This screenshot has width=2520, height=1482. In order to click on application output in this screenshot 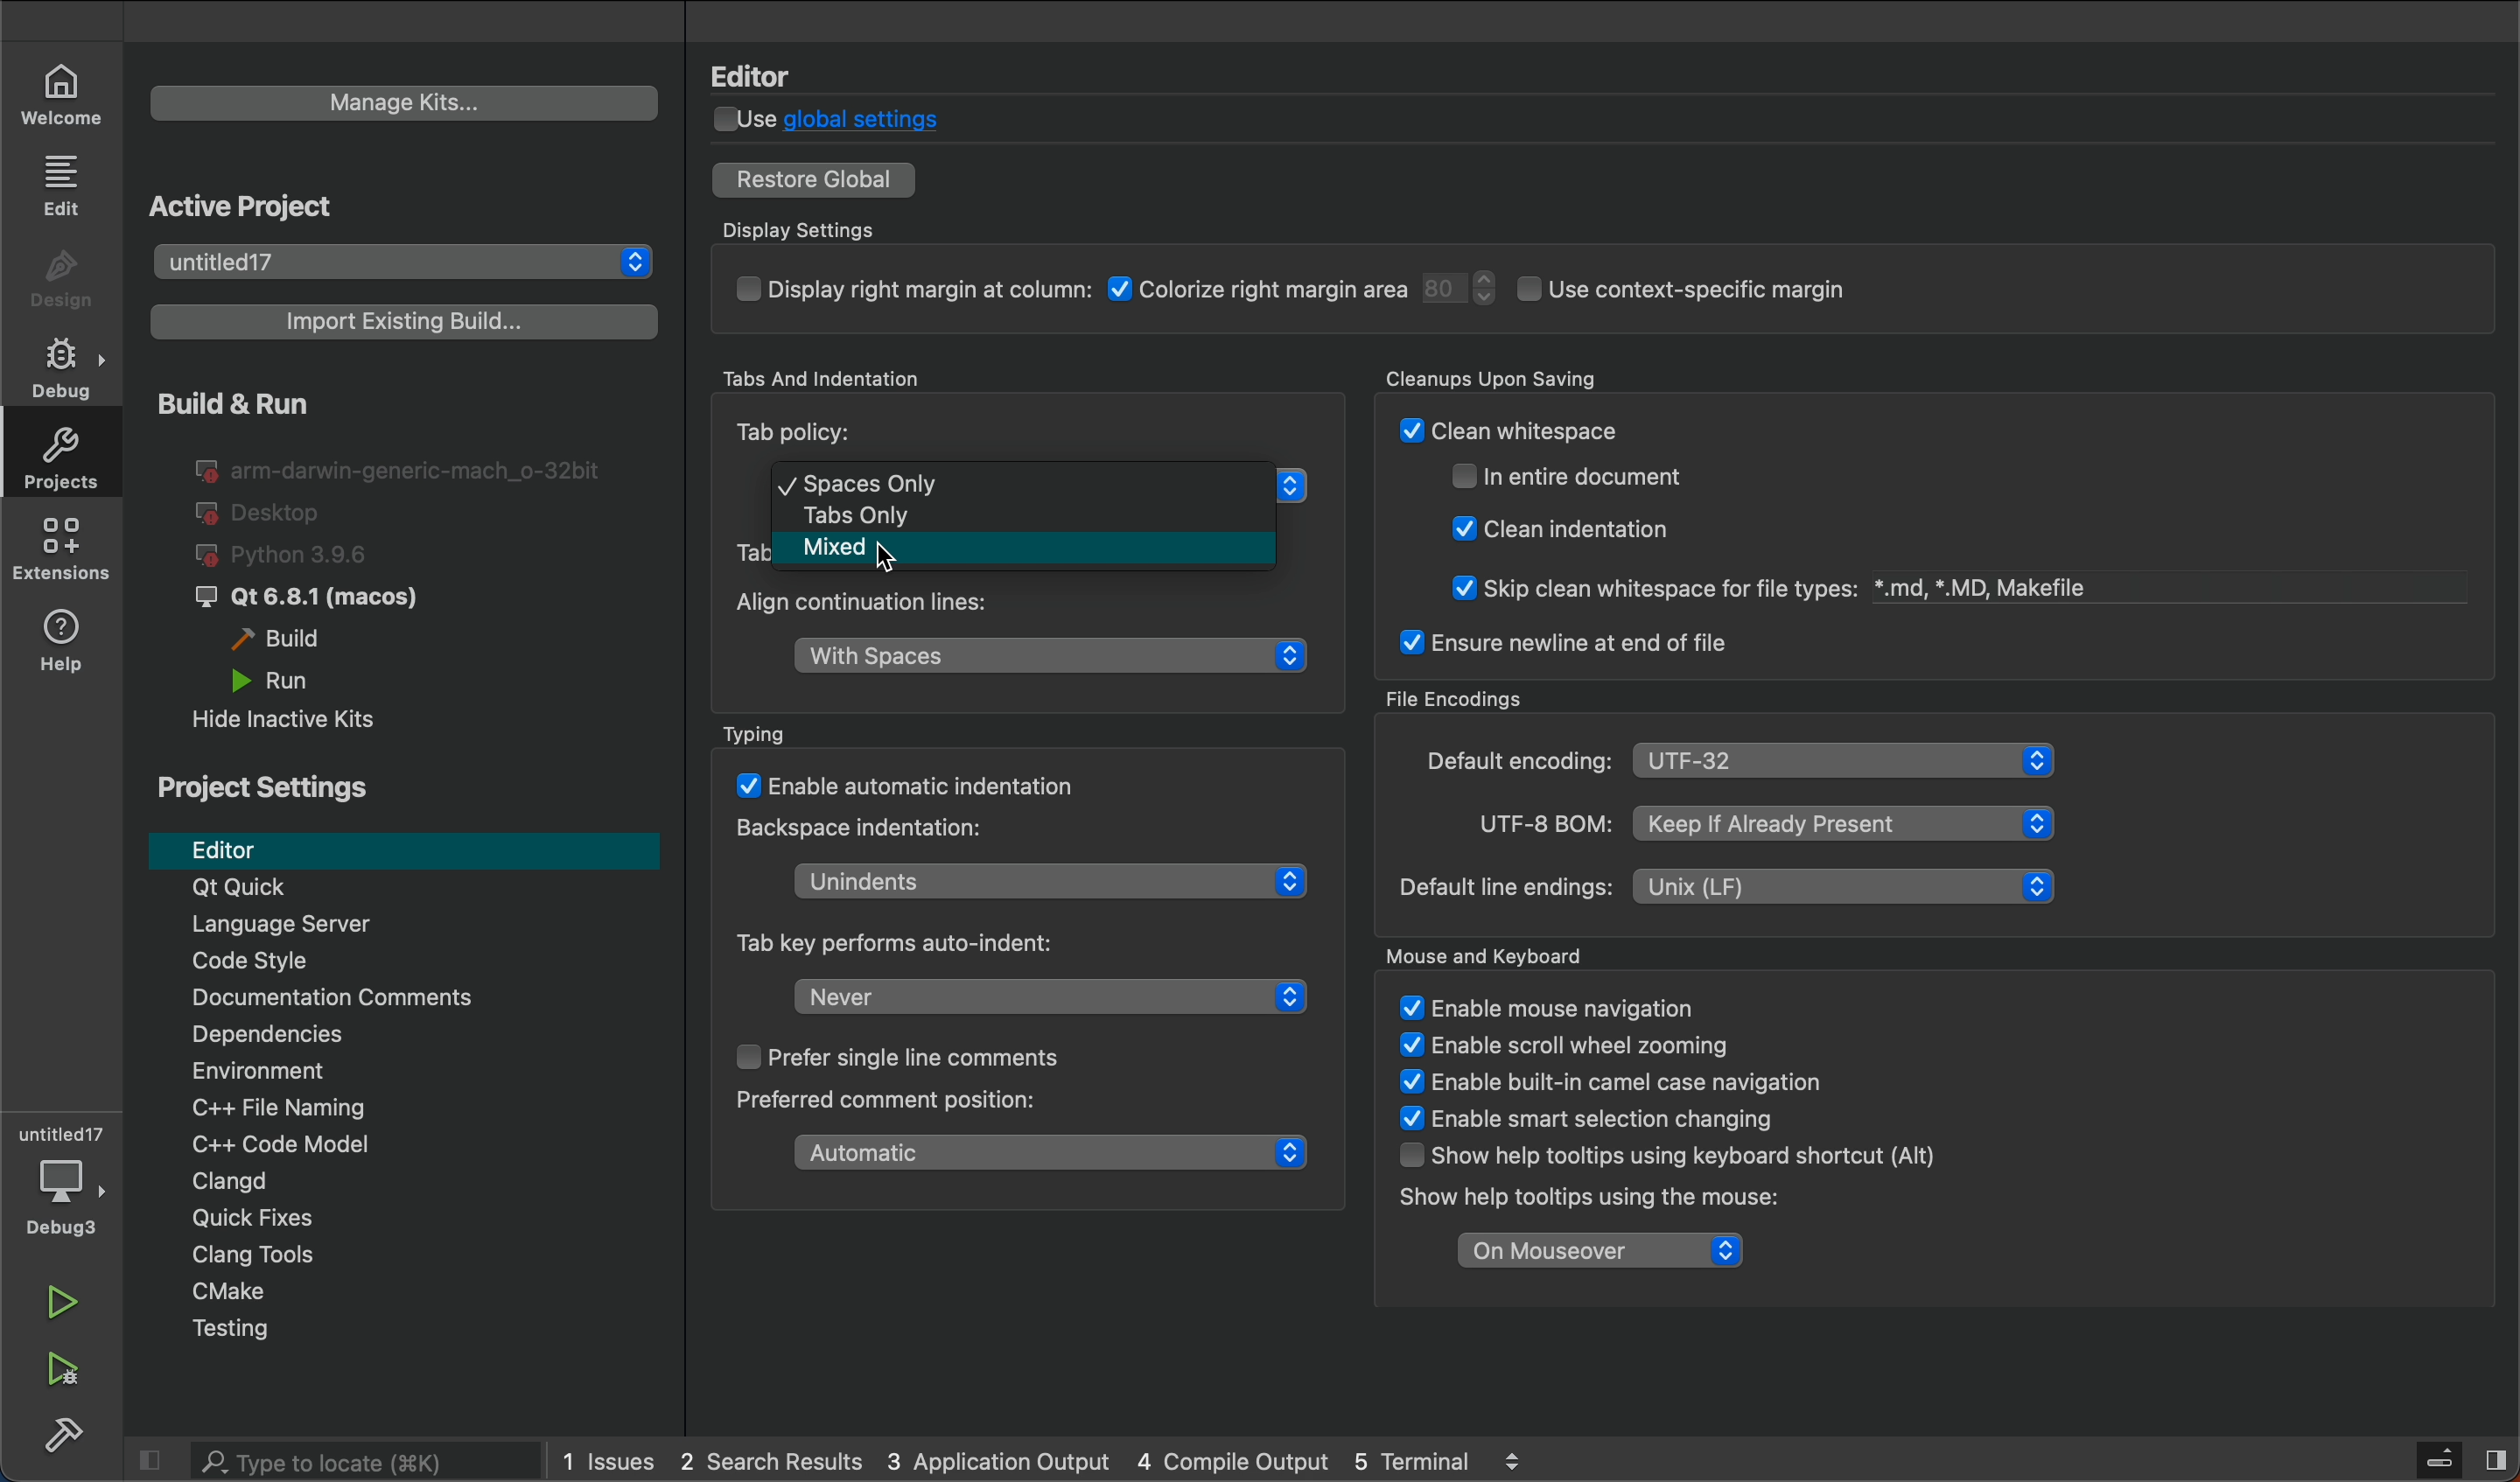, I will do `click(998, 1463)`.